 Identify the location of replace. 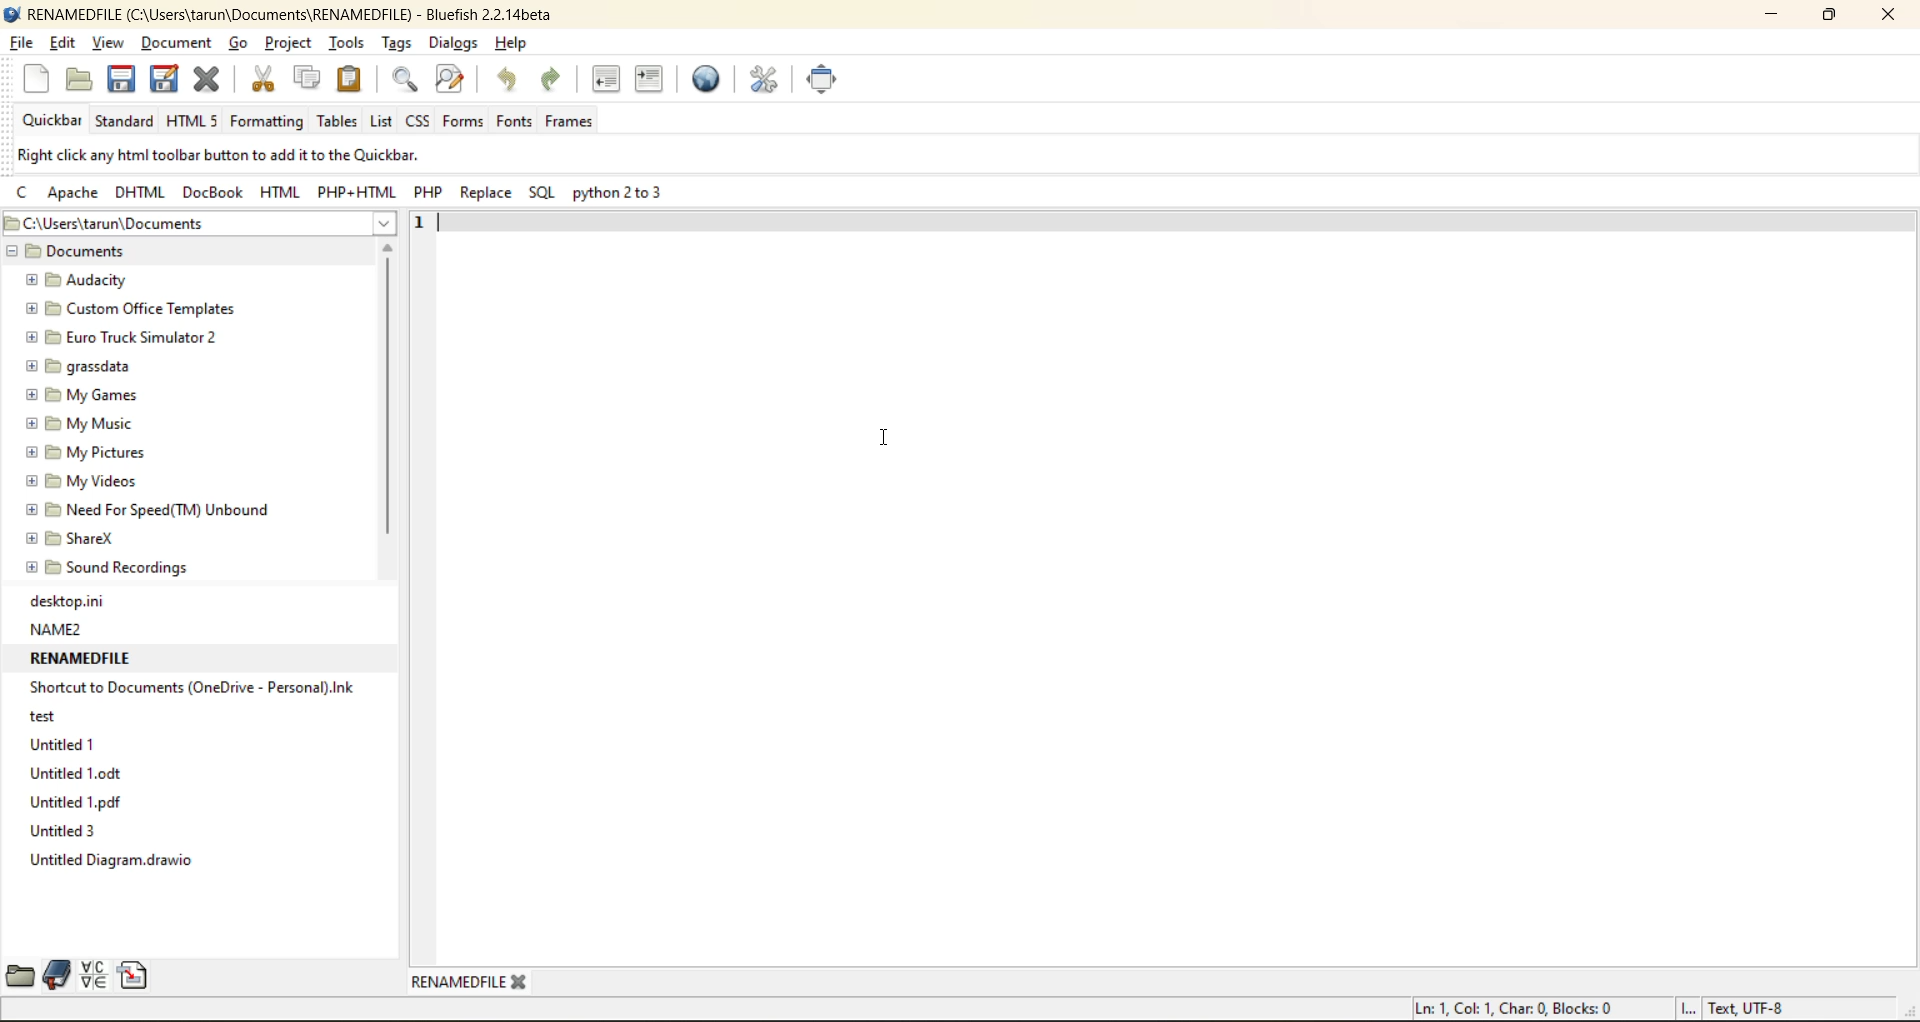
(484, 194).